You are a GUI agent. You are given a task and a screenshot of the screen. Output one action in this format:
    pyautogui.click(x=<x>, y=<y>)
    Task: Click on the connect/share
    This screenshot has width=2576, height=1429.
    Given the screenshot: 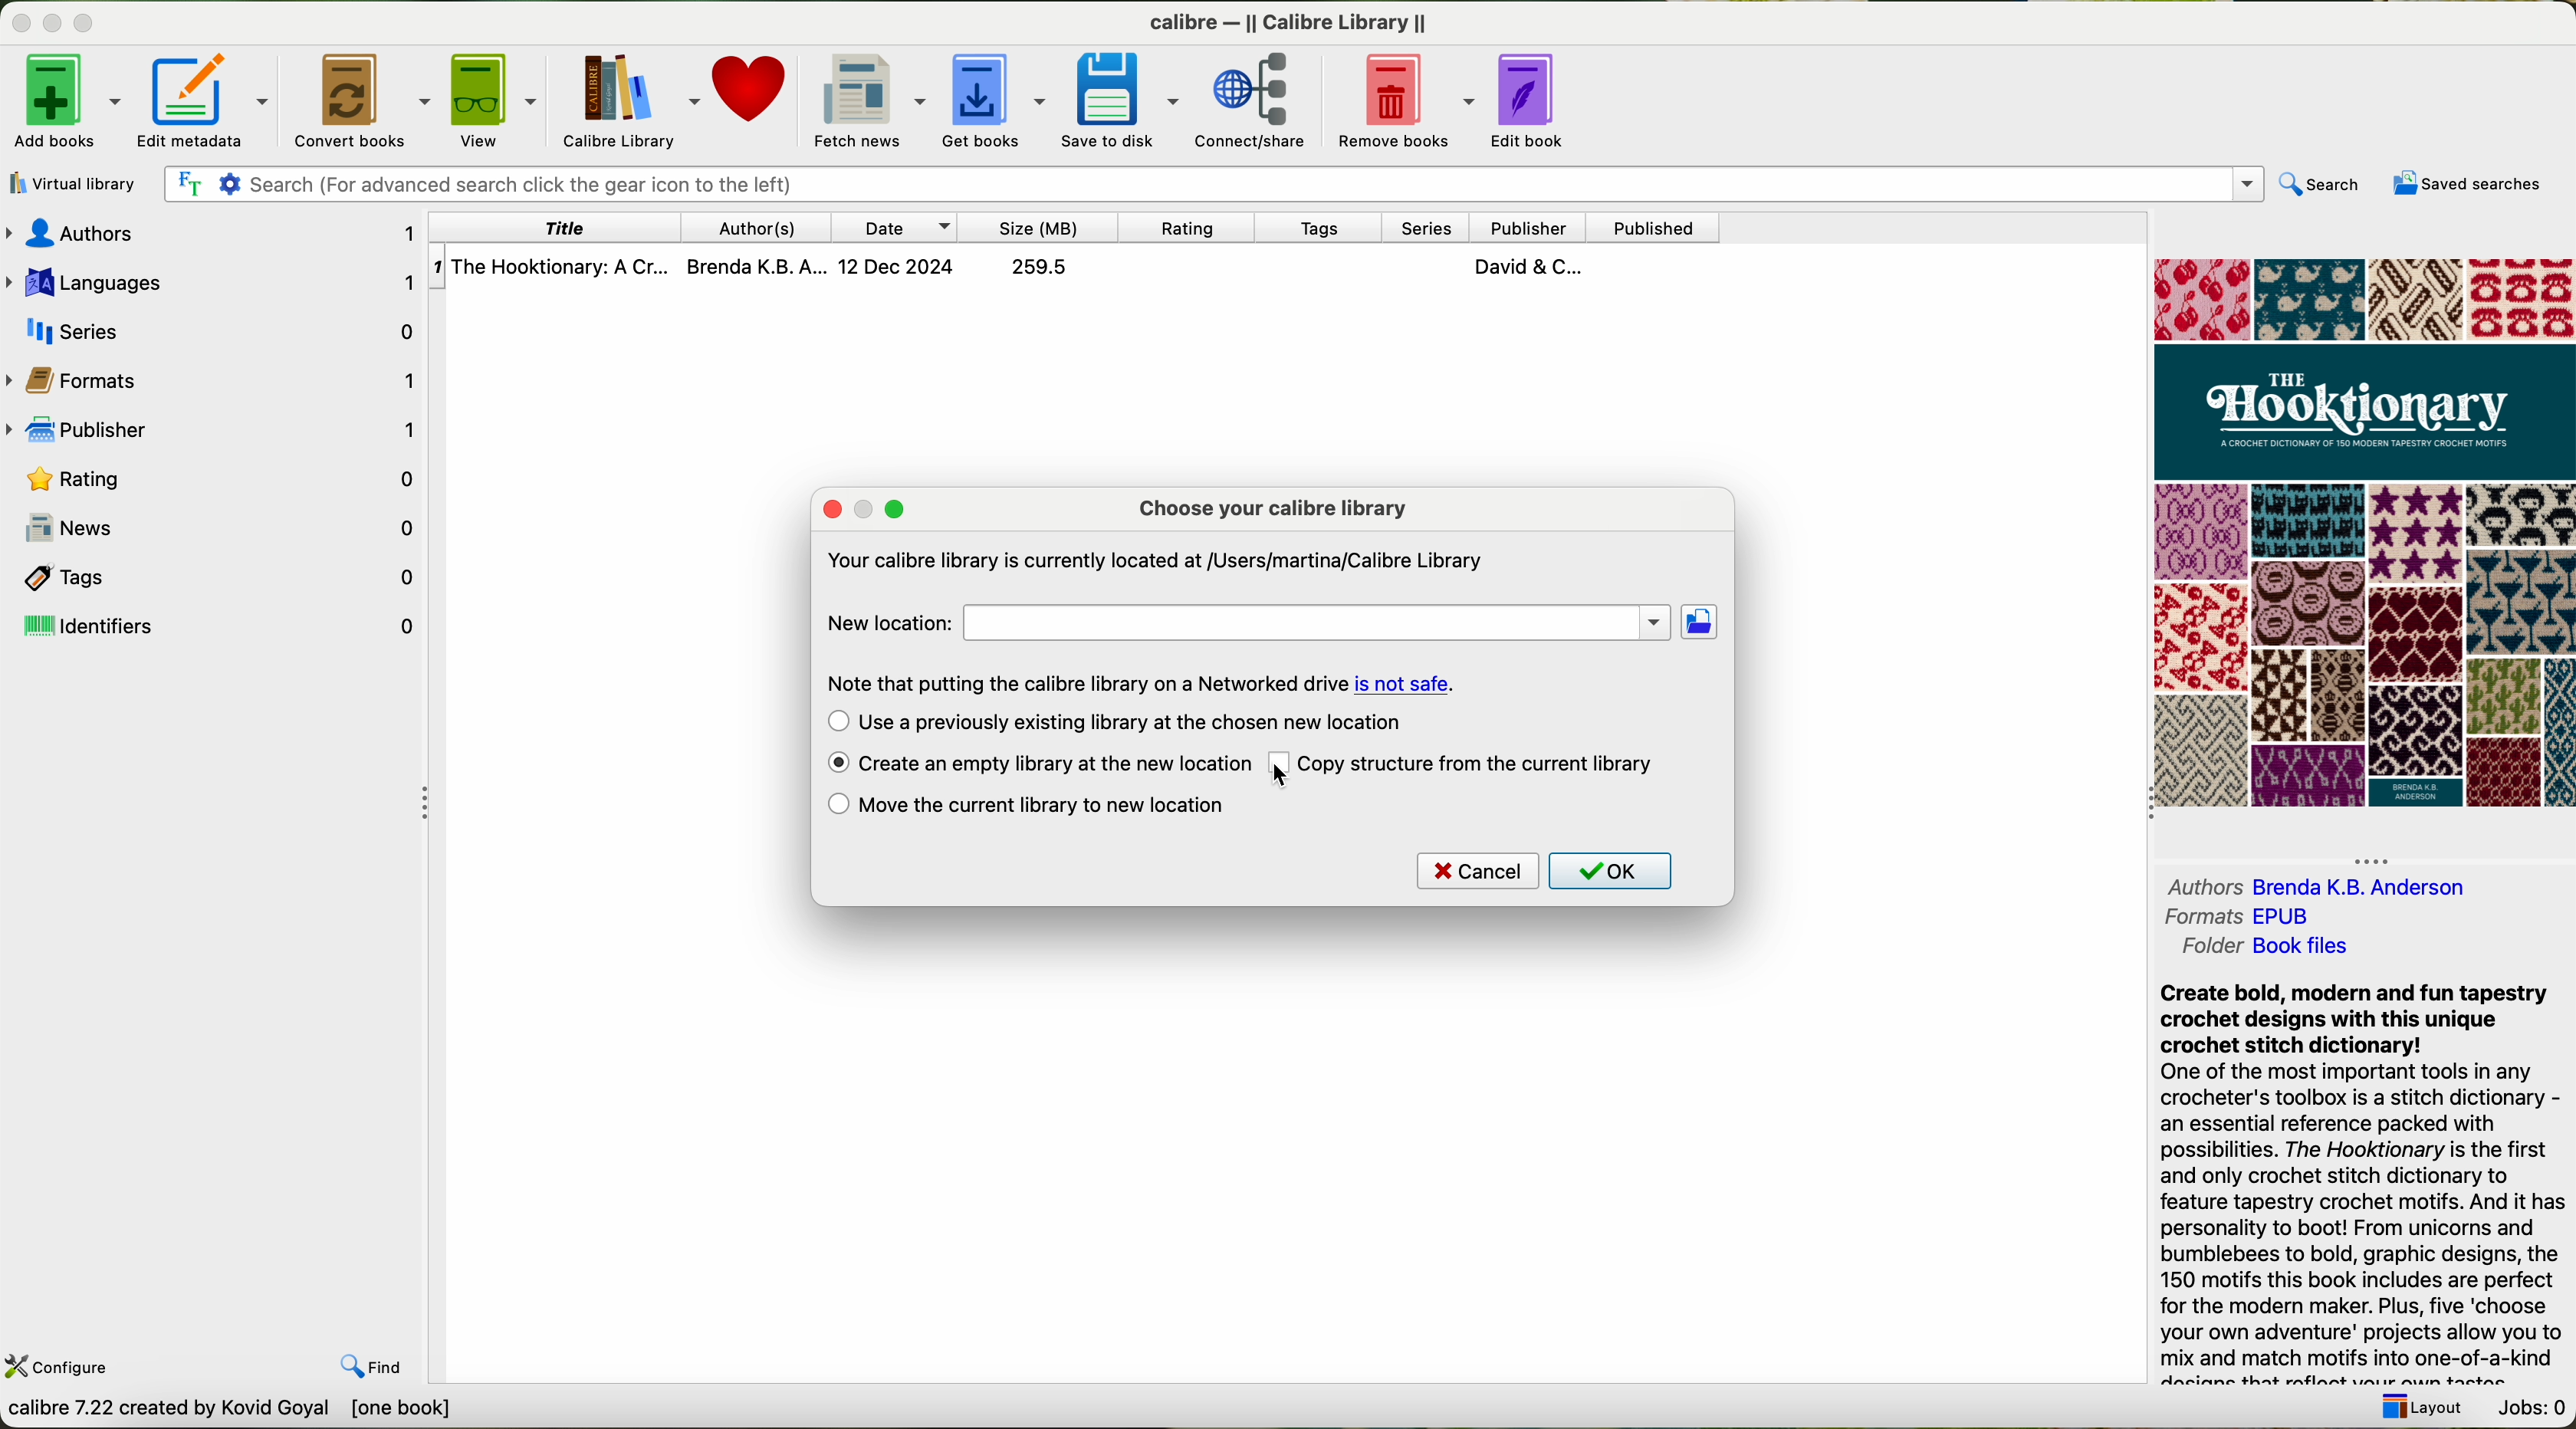 What is the action you would take?
    pyautogui.click(x=1252, y=101)
    